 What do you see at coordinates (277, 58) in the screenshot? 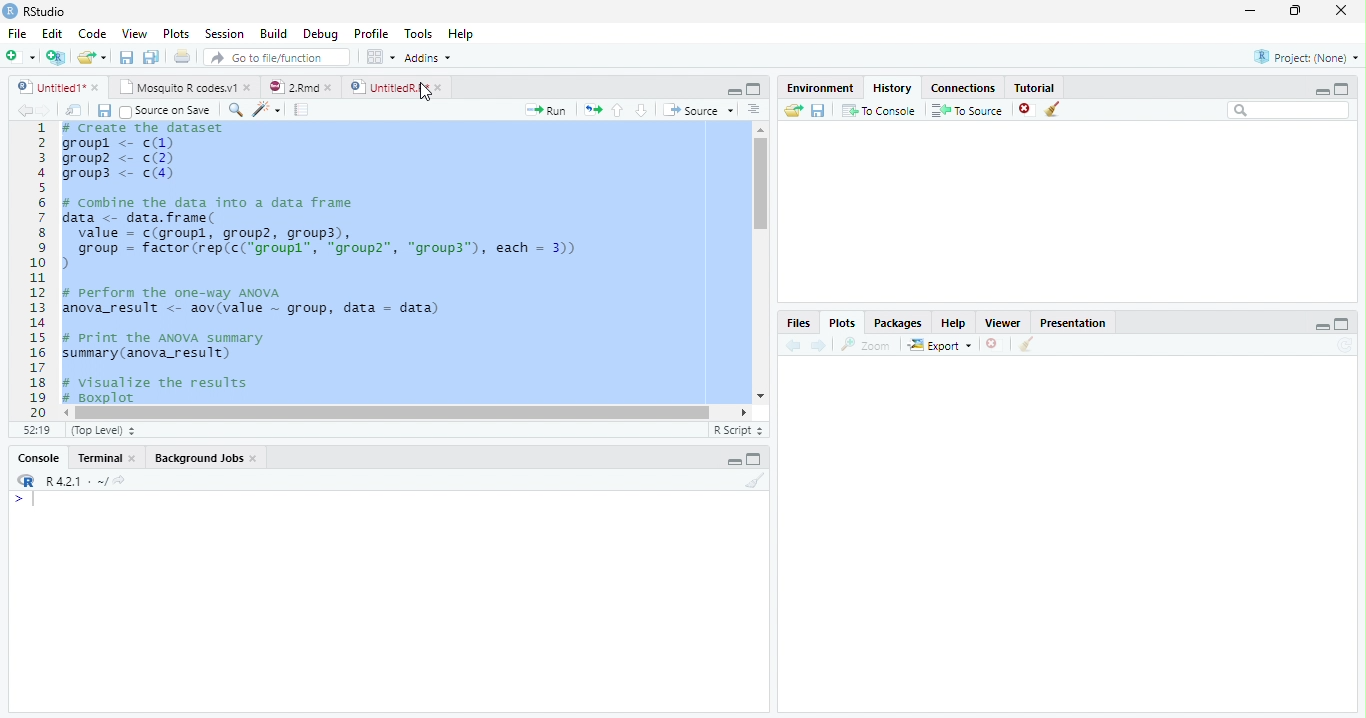
I see `Go to file/function` at bounding box center [277, 58].